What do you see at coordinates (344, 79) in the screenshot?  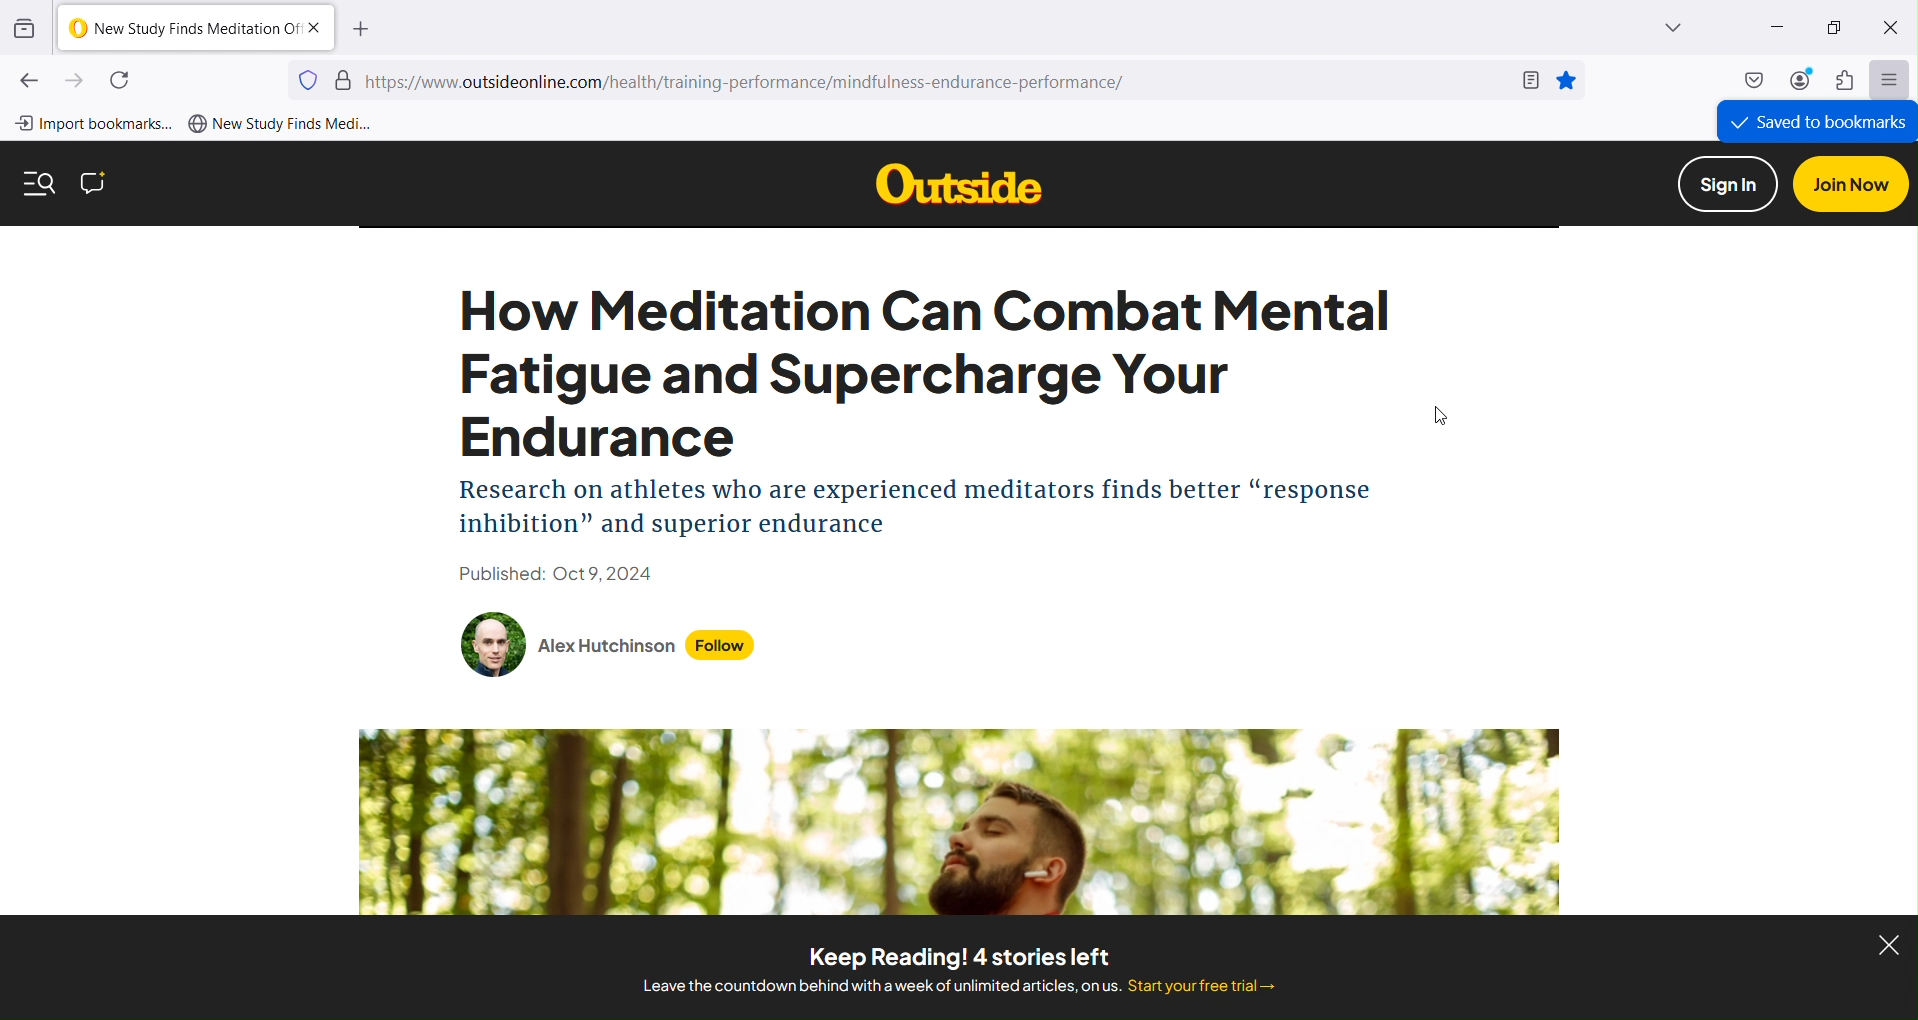 I see `Site verification status` at bounding box center [344, 79].